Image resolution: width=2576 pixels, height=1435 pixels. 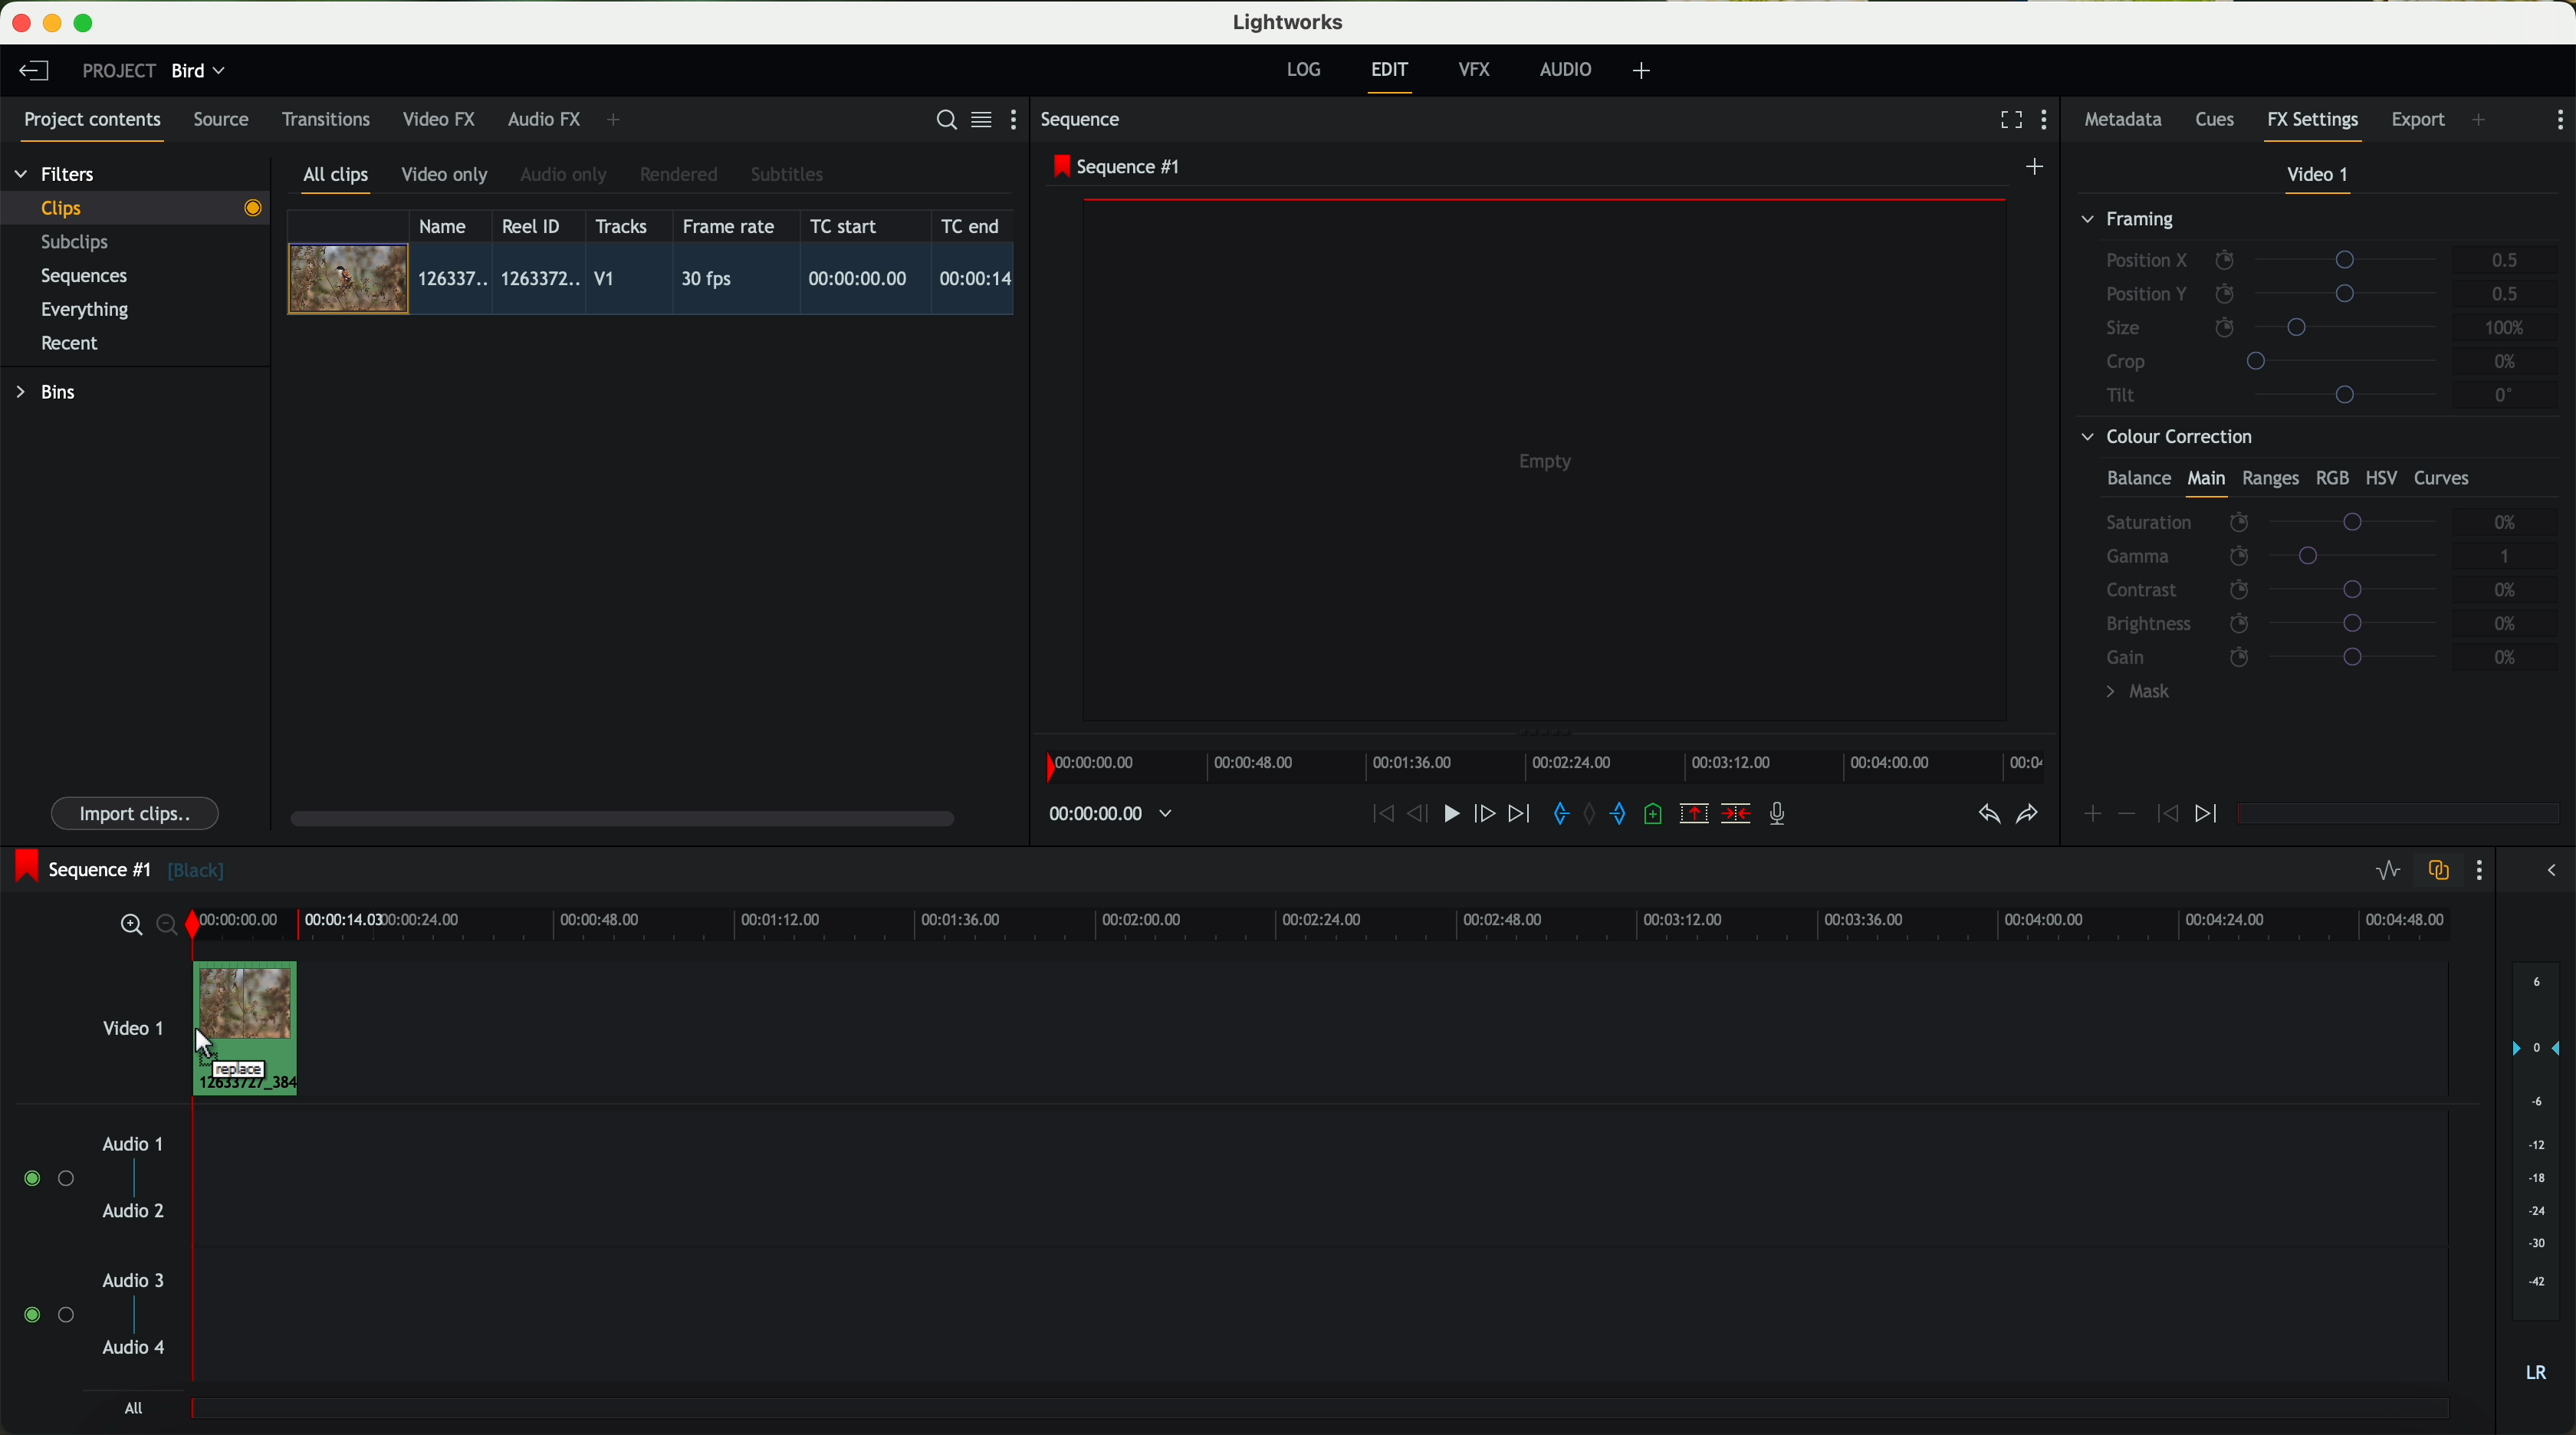 I want to click on TC start, so click(x=846, y=225).